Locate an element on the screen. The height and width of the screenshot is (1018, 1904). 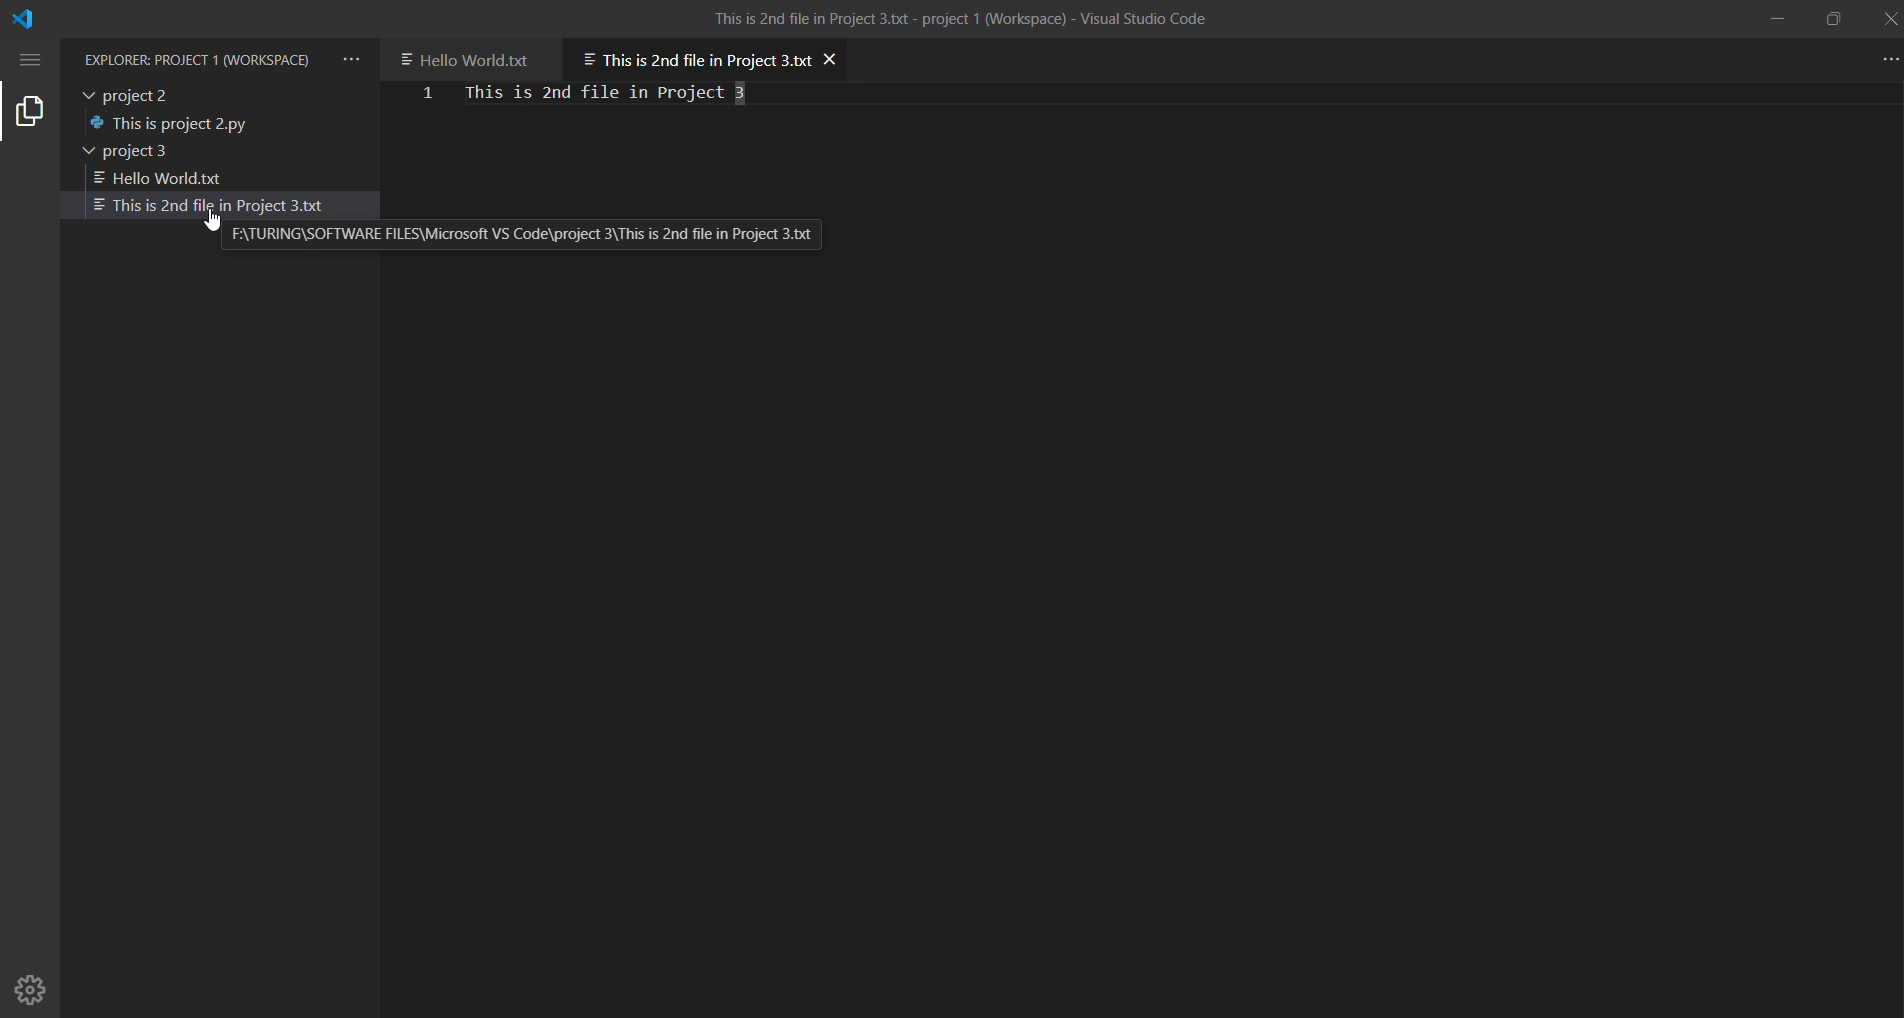
second file in project 3 is located at coordinates (232, 206).